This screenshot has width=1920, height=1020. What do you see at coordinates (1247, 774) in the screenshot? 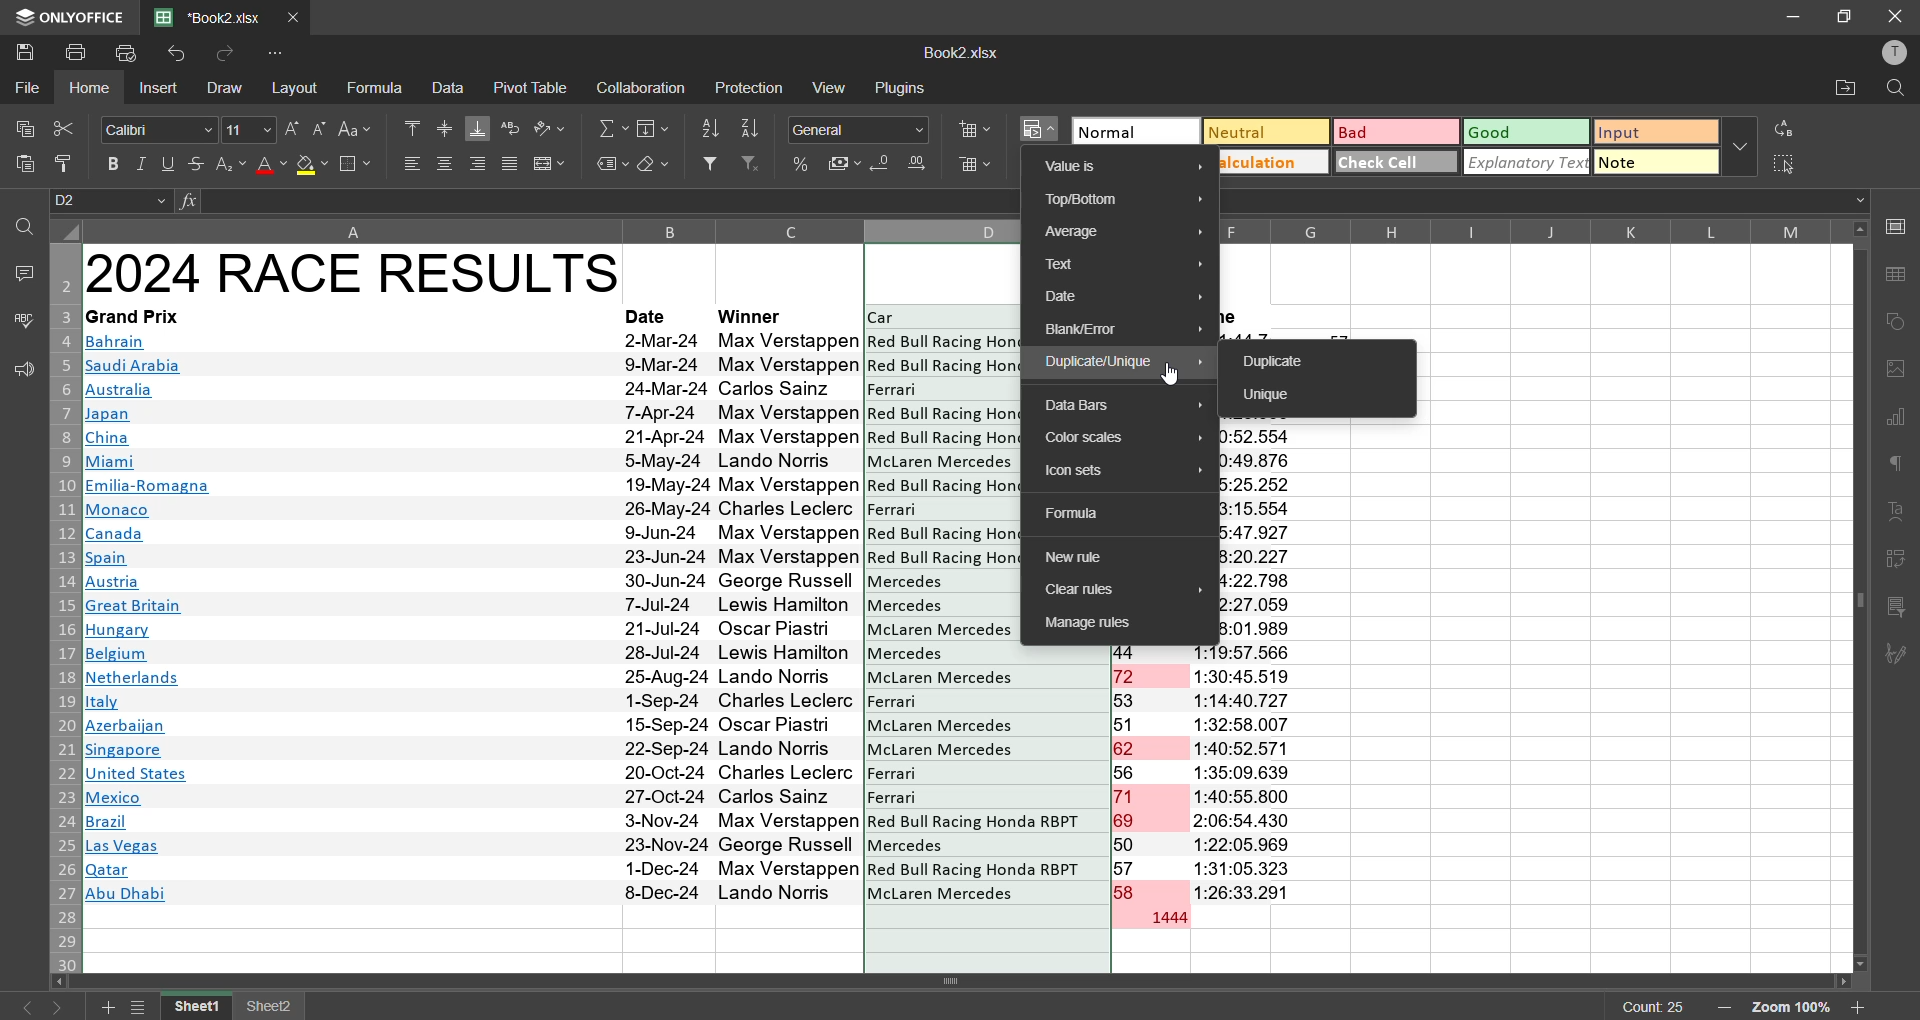
I see `time` at bounding box center [1247, 774].